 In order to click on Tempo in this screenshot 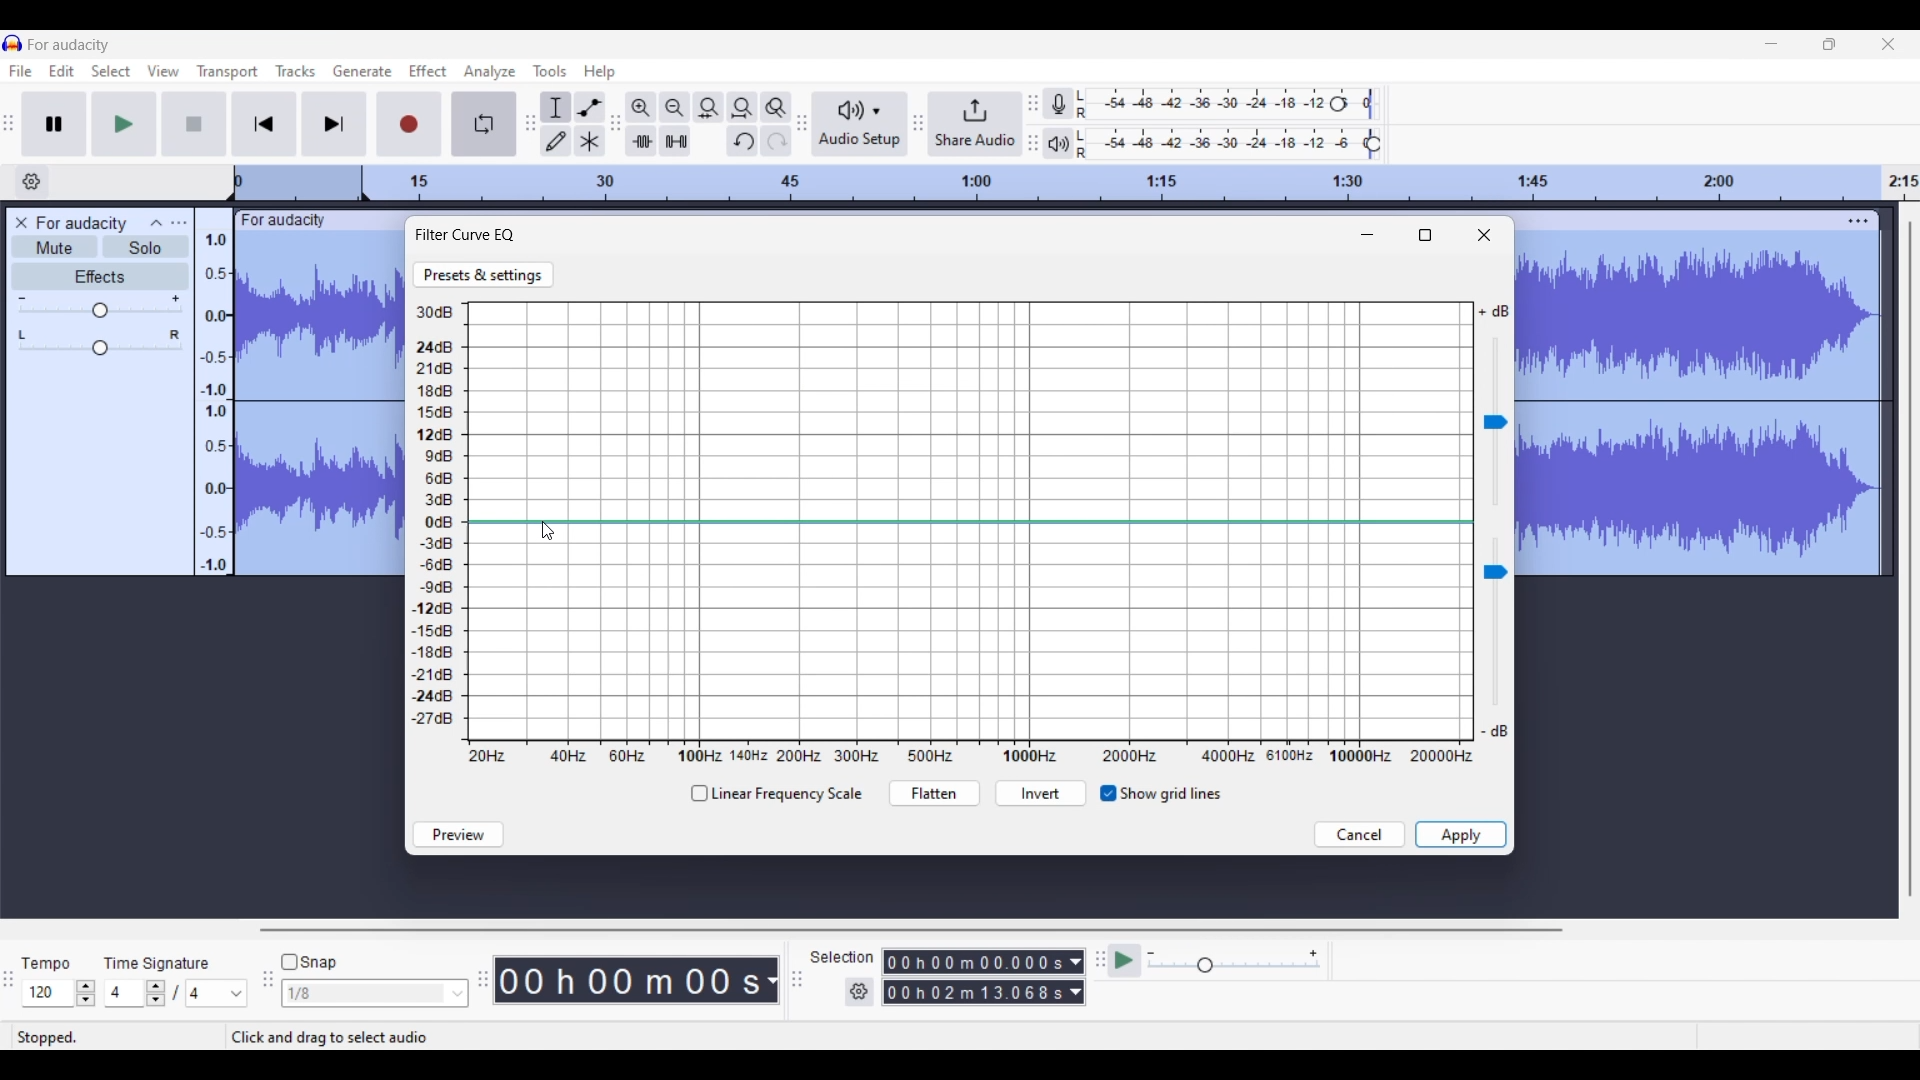, I will do `click(48, 961)`.